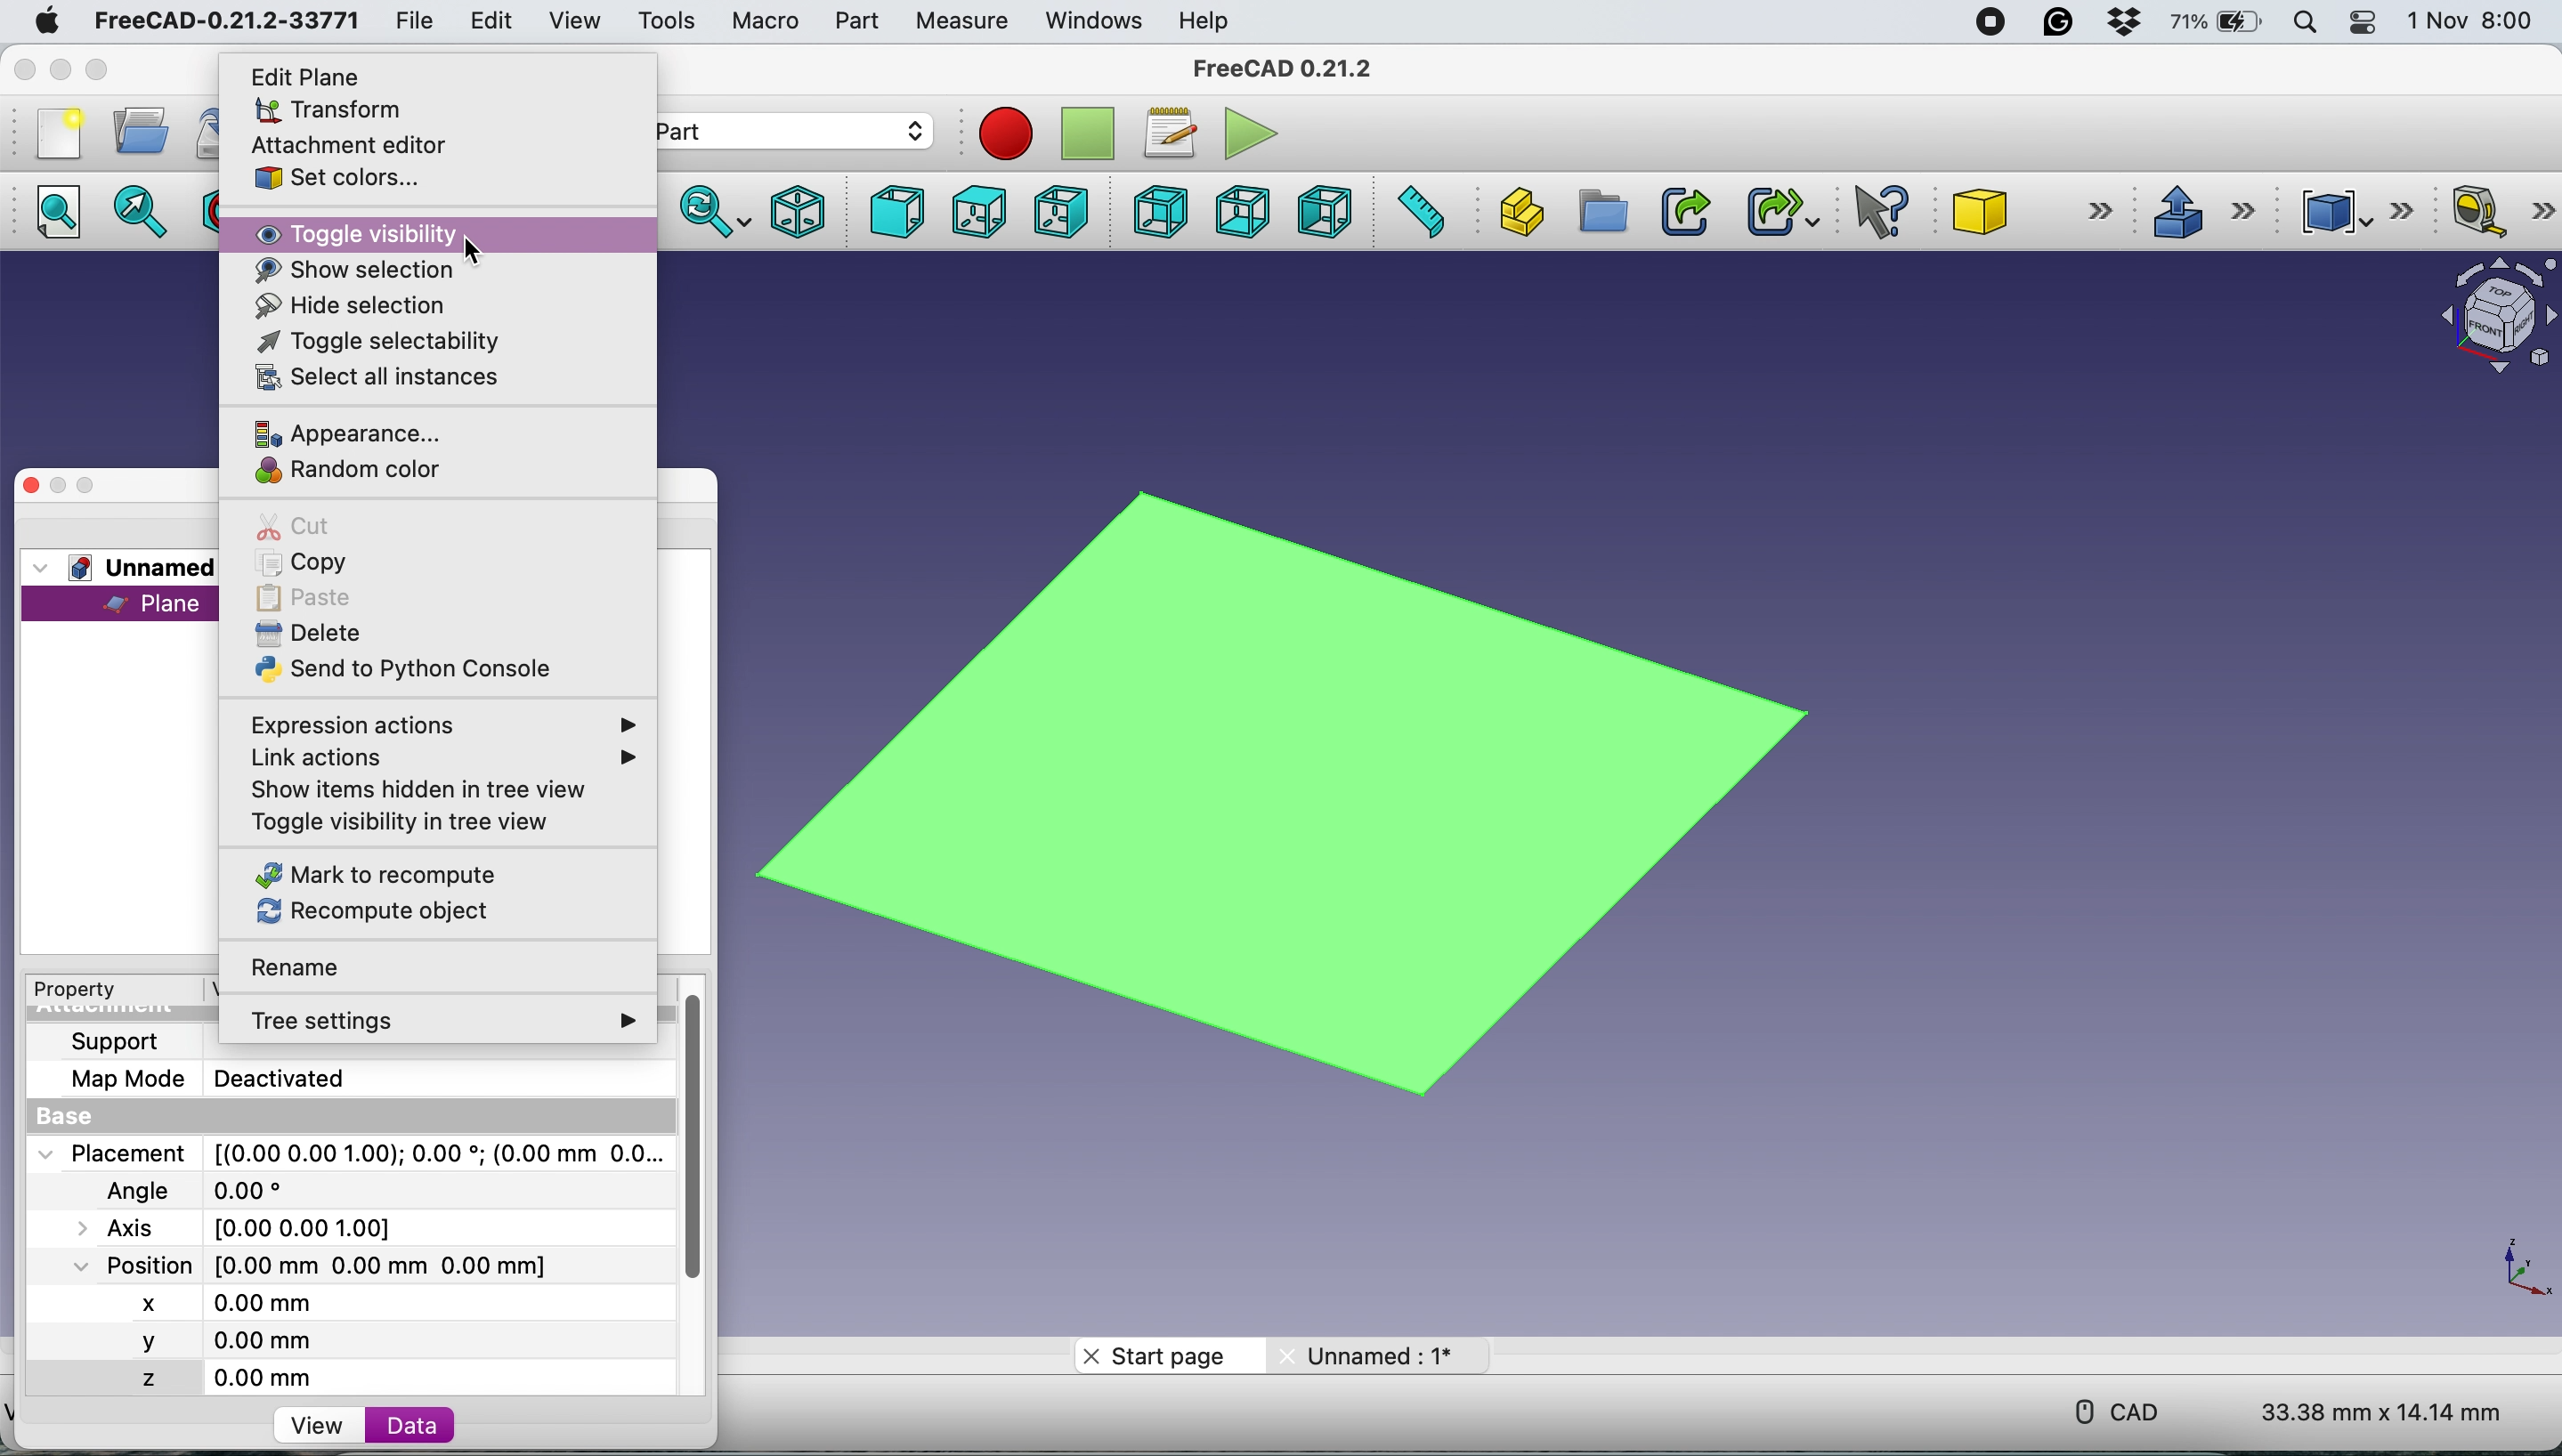 The height and width of the screenshot is (1456, 2562). Describe the element at coordinates (198, 1192) in the screenshot. I see `Angle 0.00*` at that location.